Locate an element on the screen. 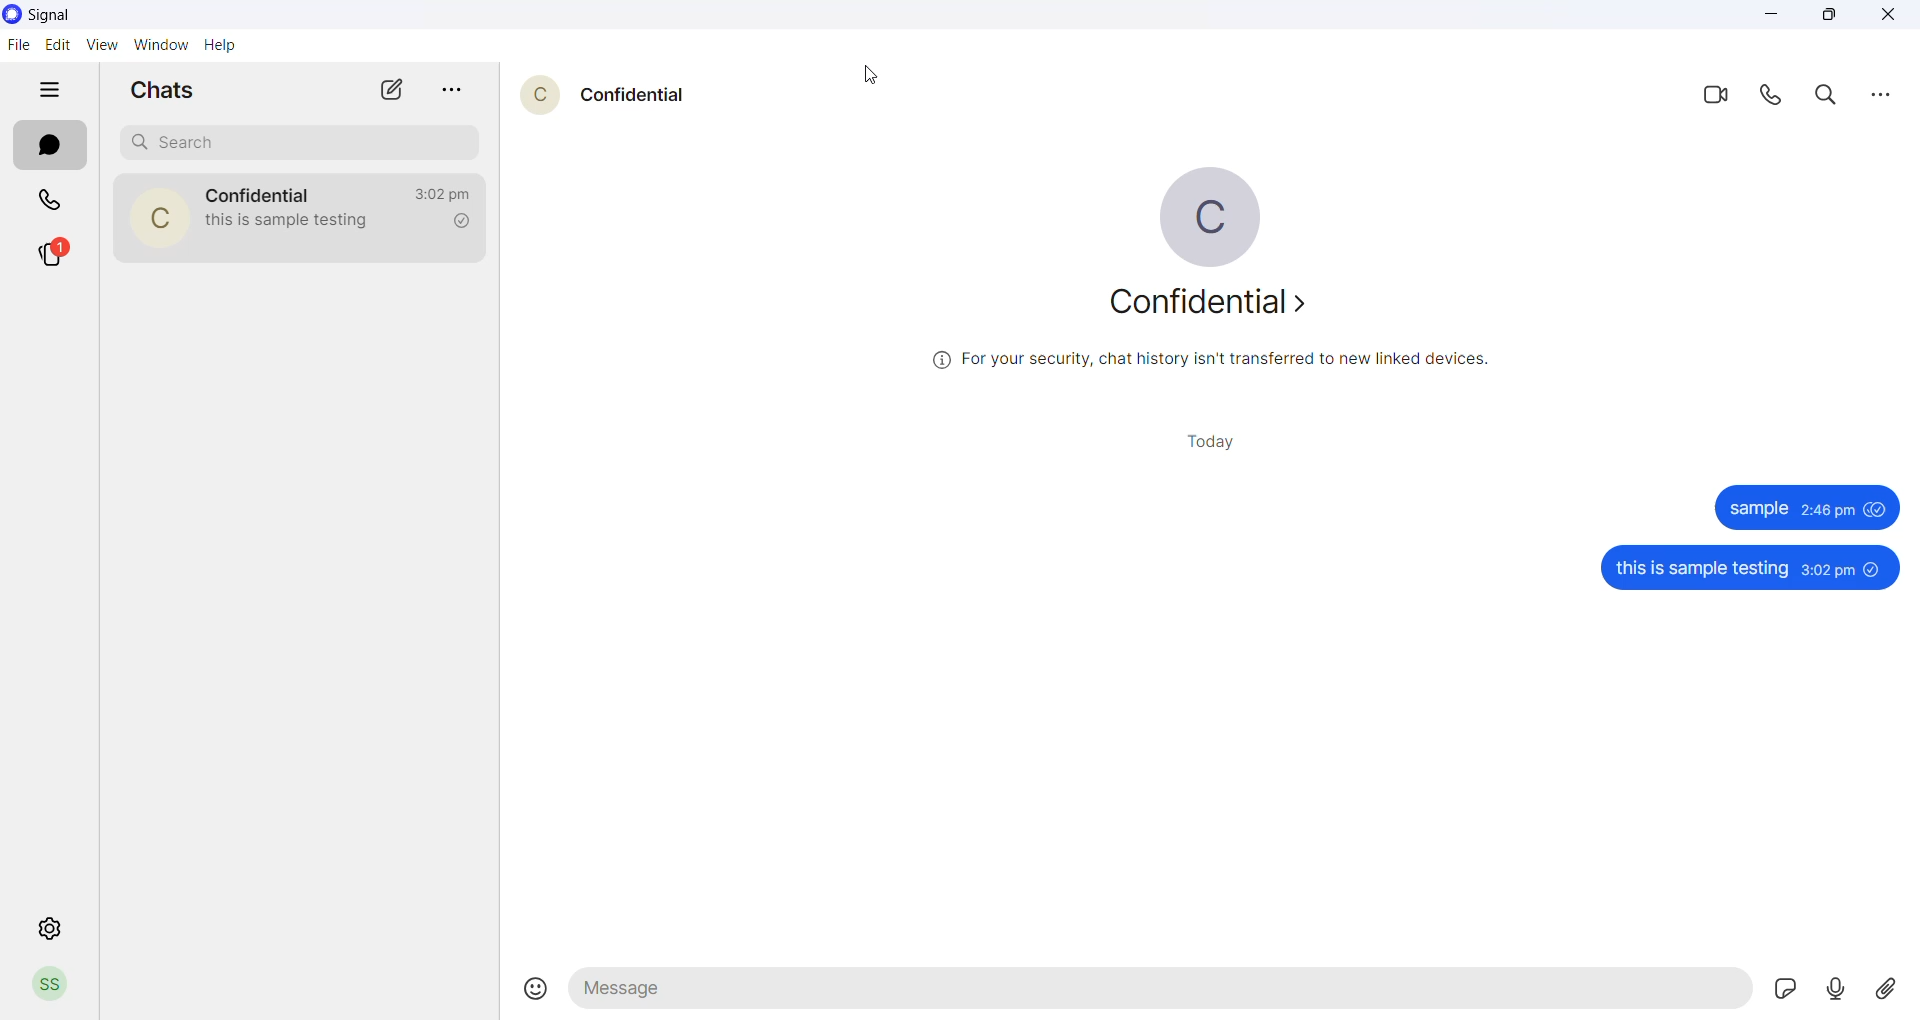 The width and height of the screenshot is (1920, 1020). cursor is located at coordinates (867, 76).